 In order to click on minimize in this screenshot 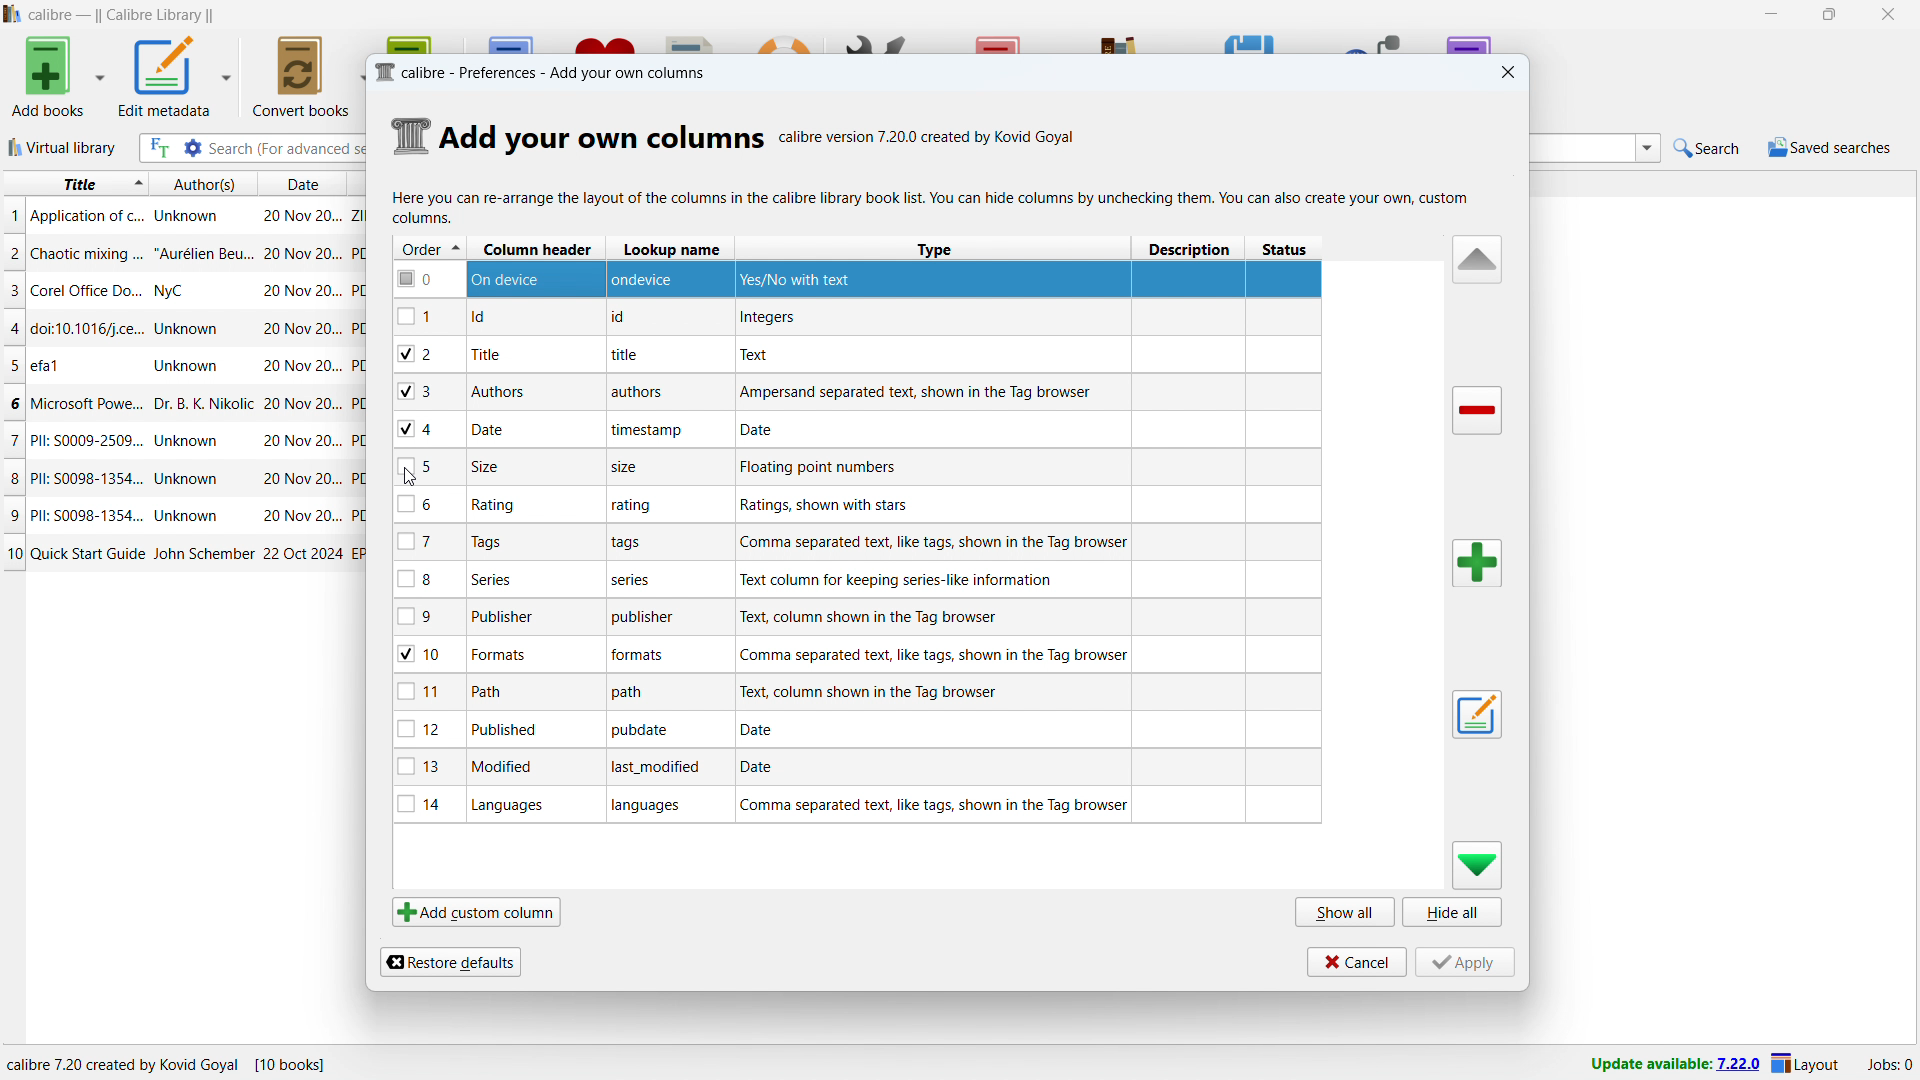, I will do `click(1768, 15)`.